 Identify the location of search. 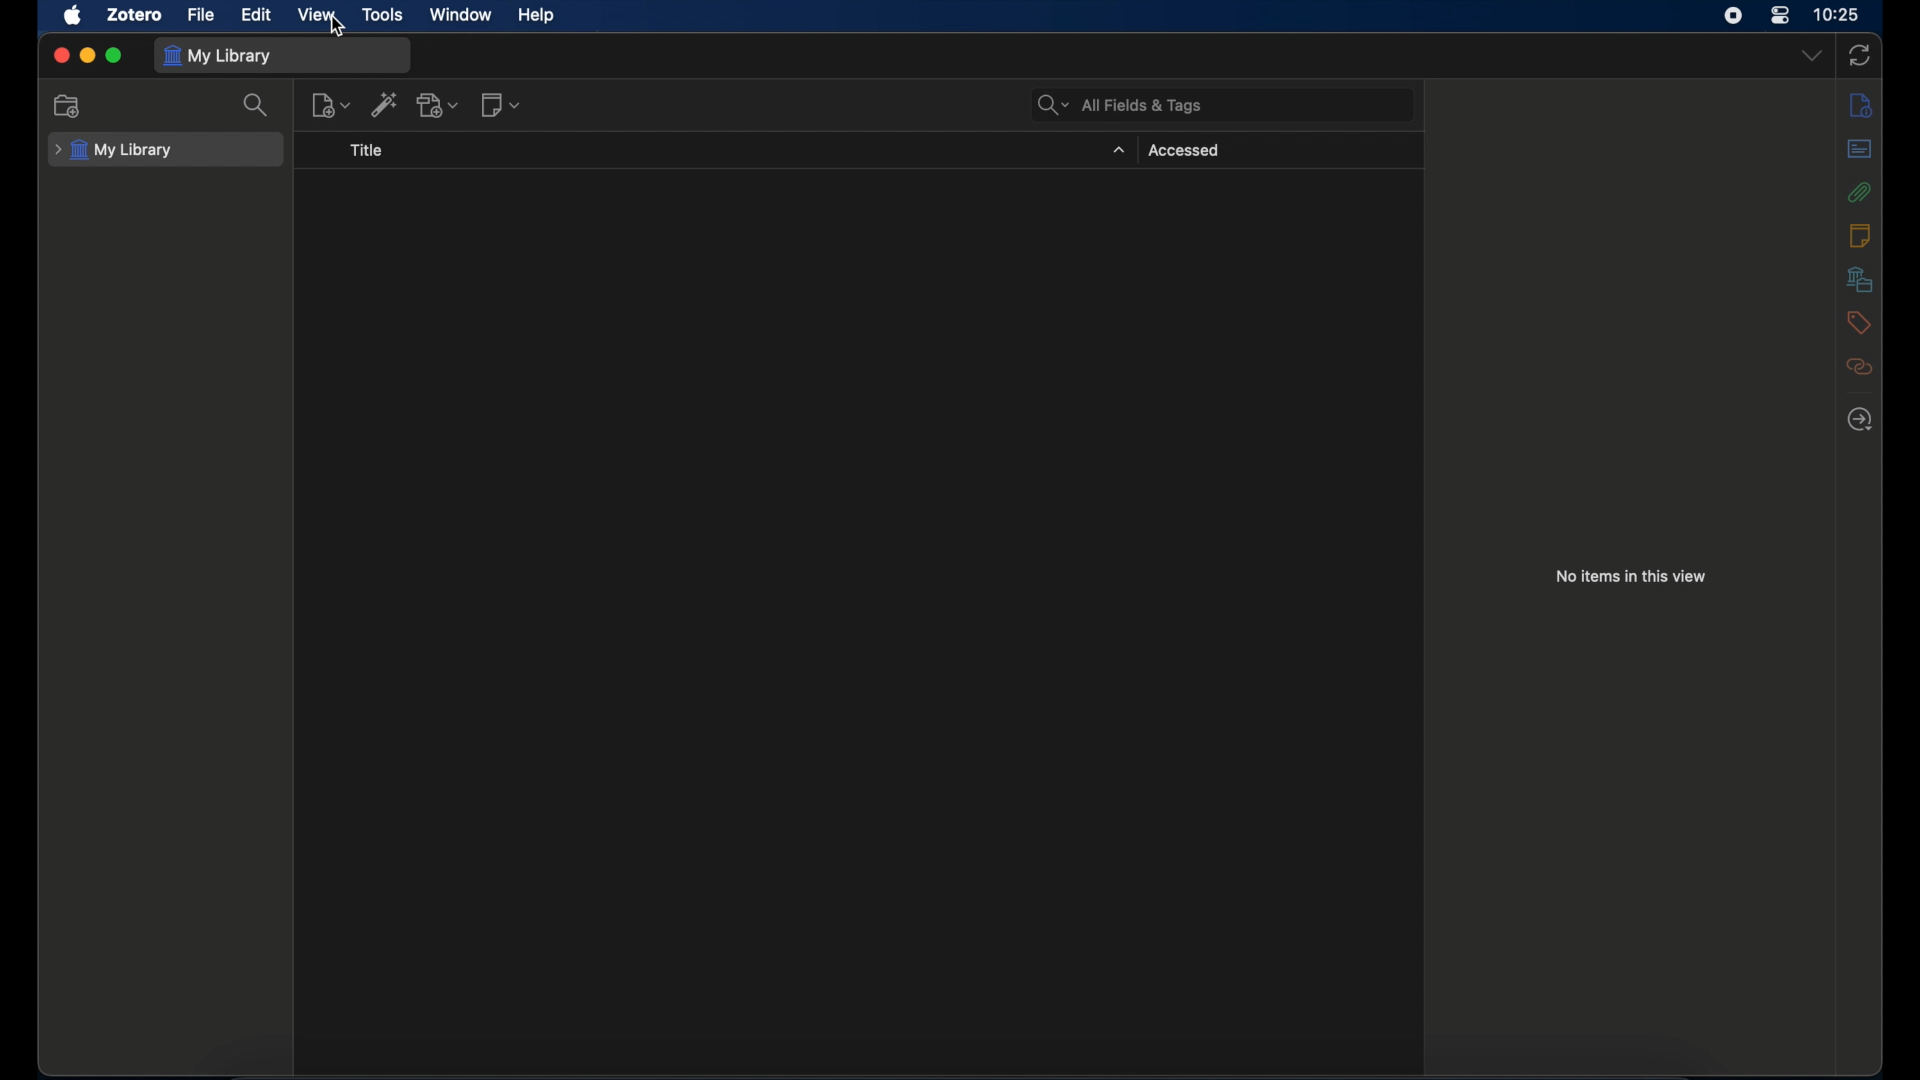
(254, 105).